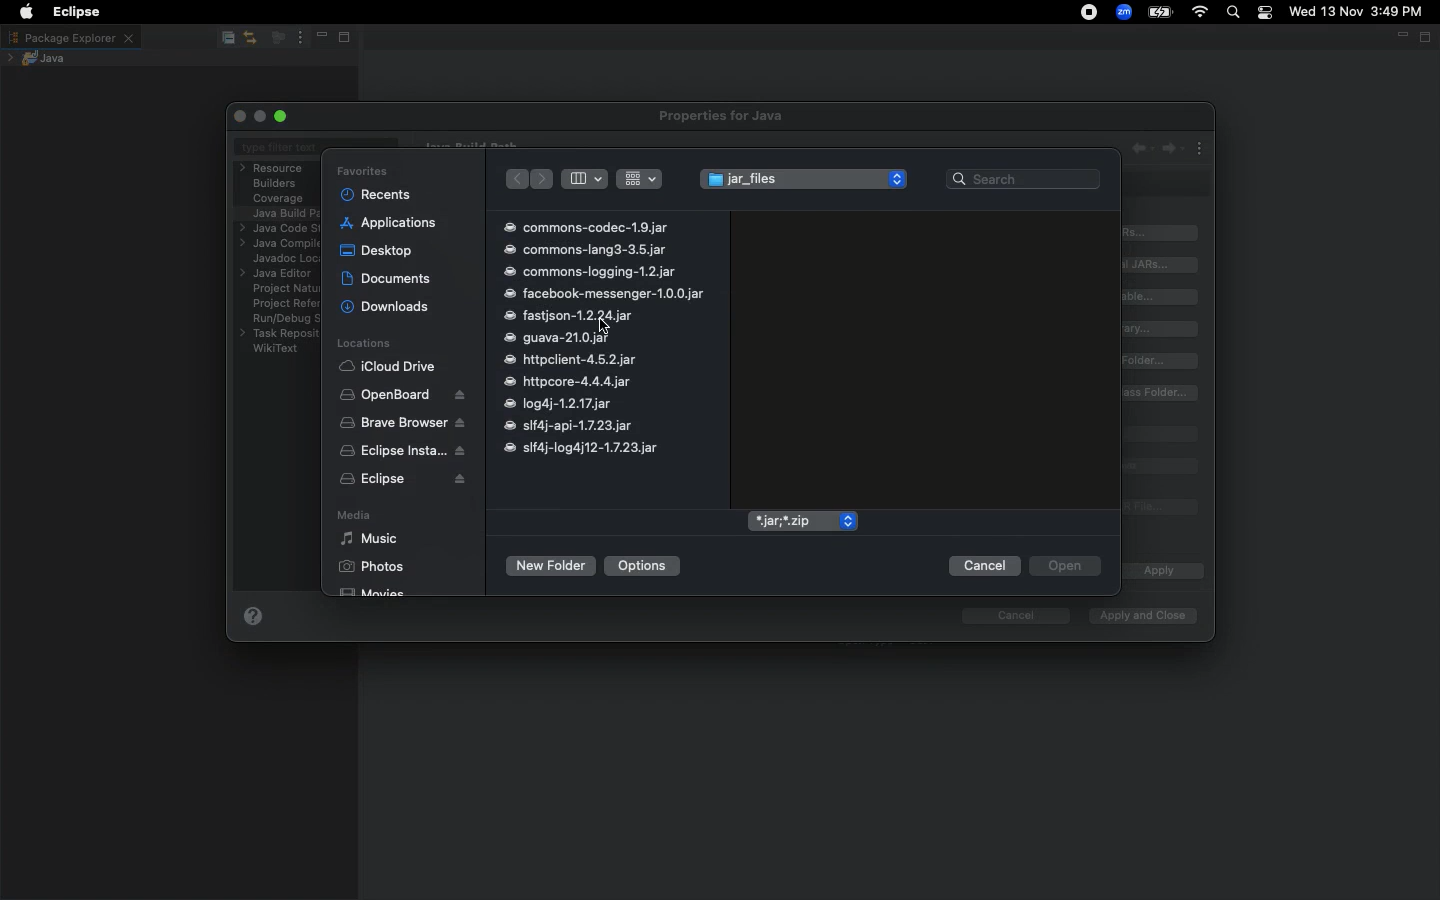 The width and height of the screenshot is (1440, 900). What do you see at coordinates (1090, 14) in the screenshot?
I see `Recording` at bounding box center [1090, 14].